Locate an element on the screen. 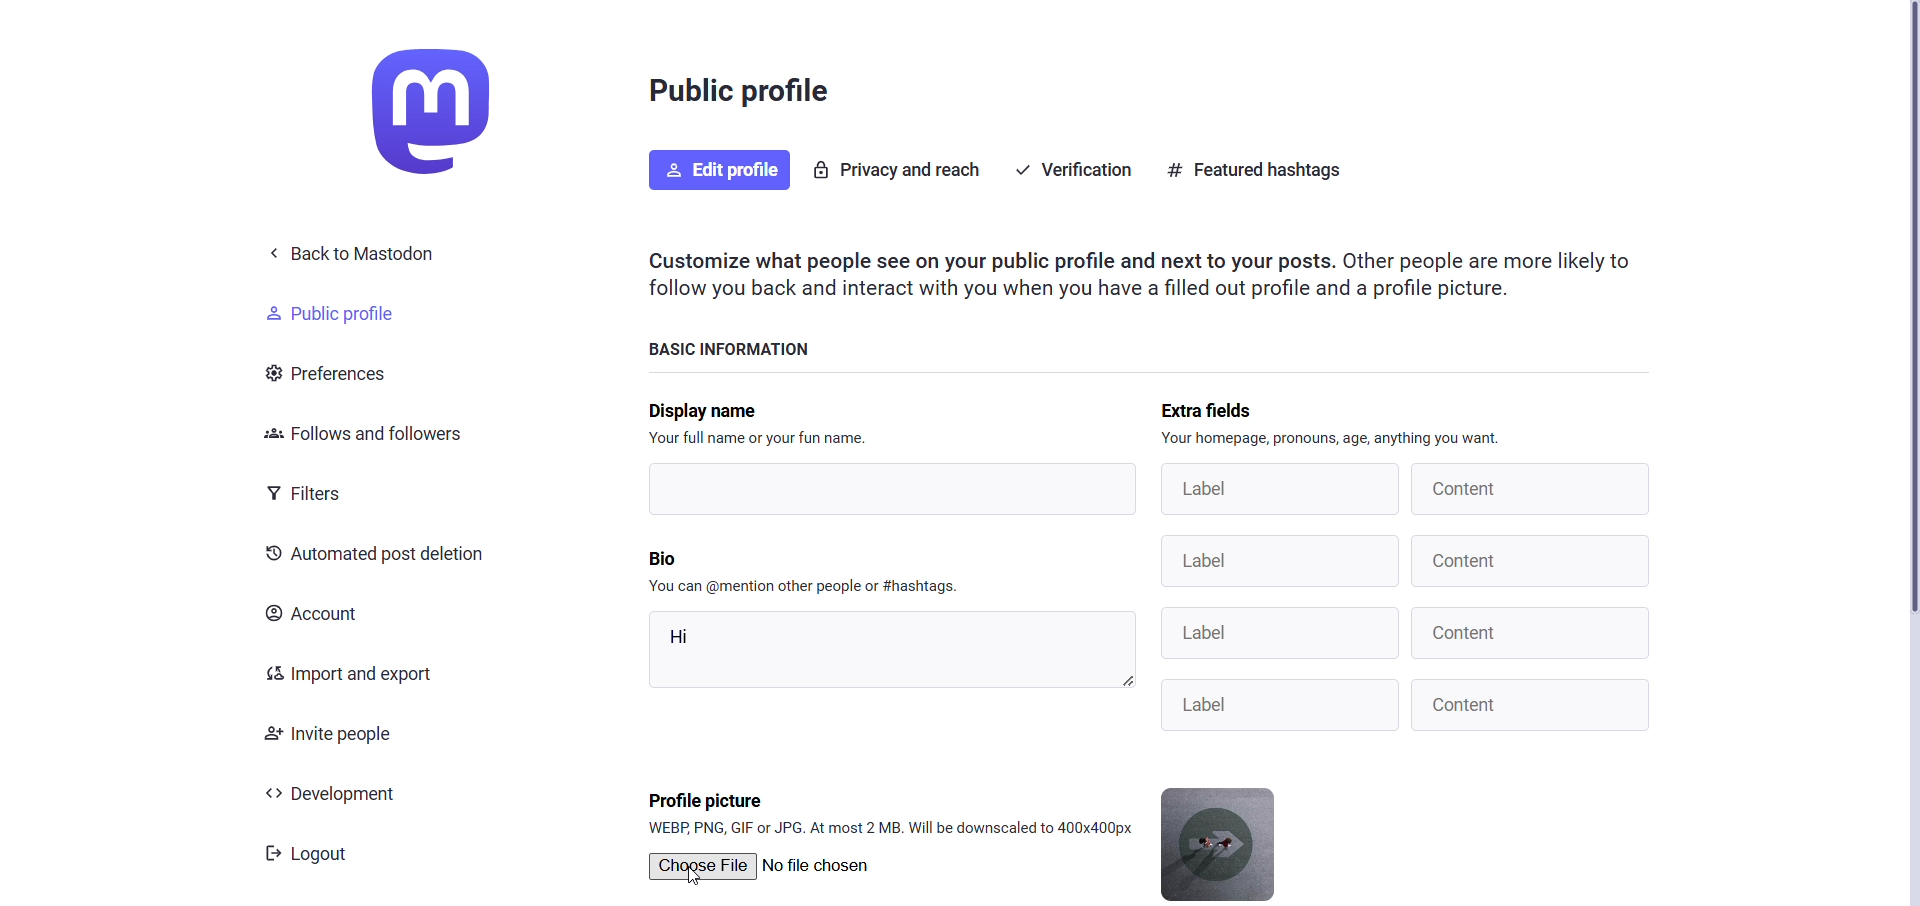 This screenshot has height=906, width=1920. public profile is located at coordinates (738, 87).